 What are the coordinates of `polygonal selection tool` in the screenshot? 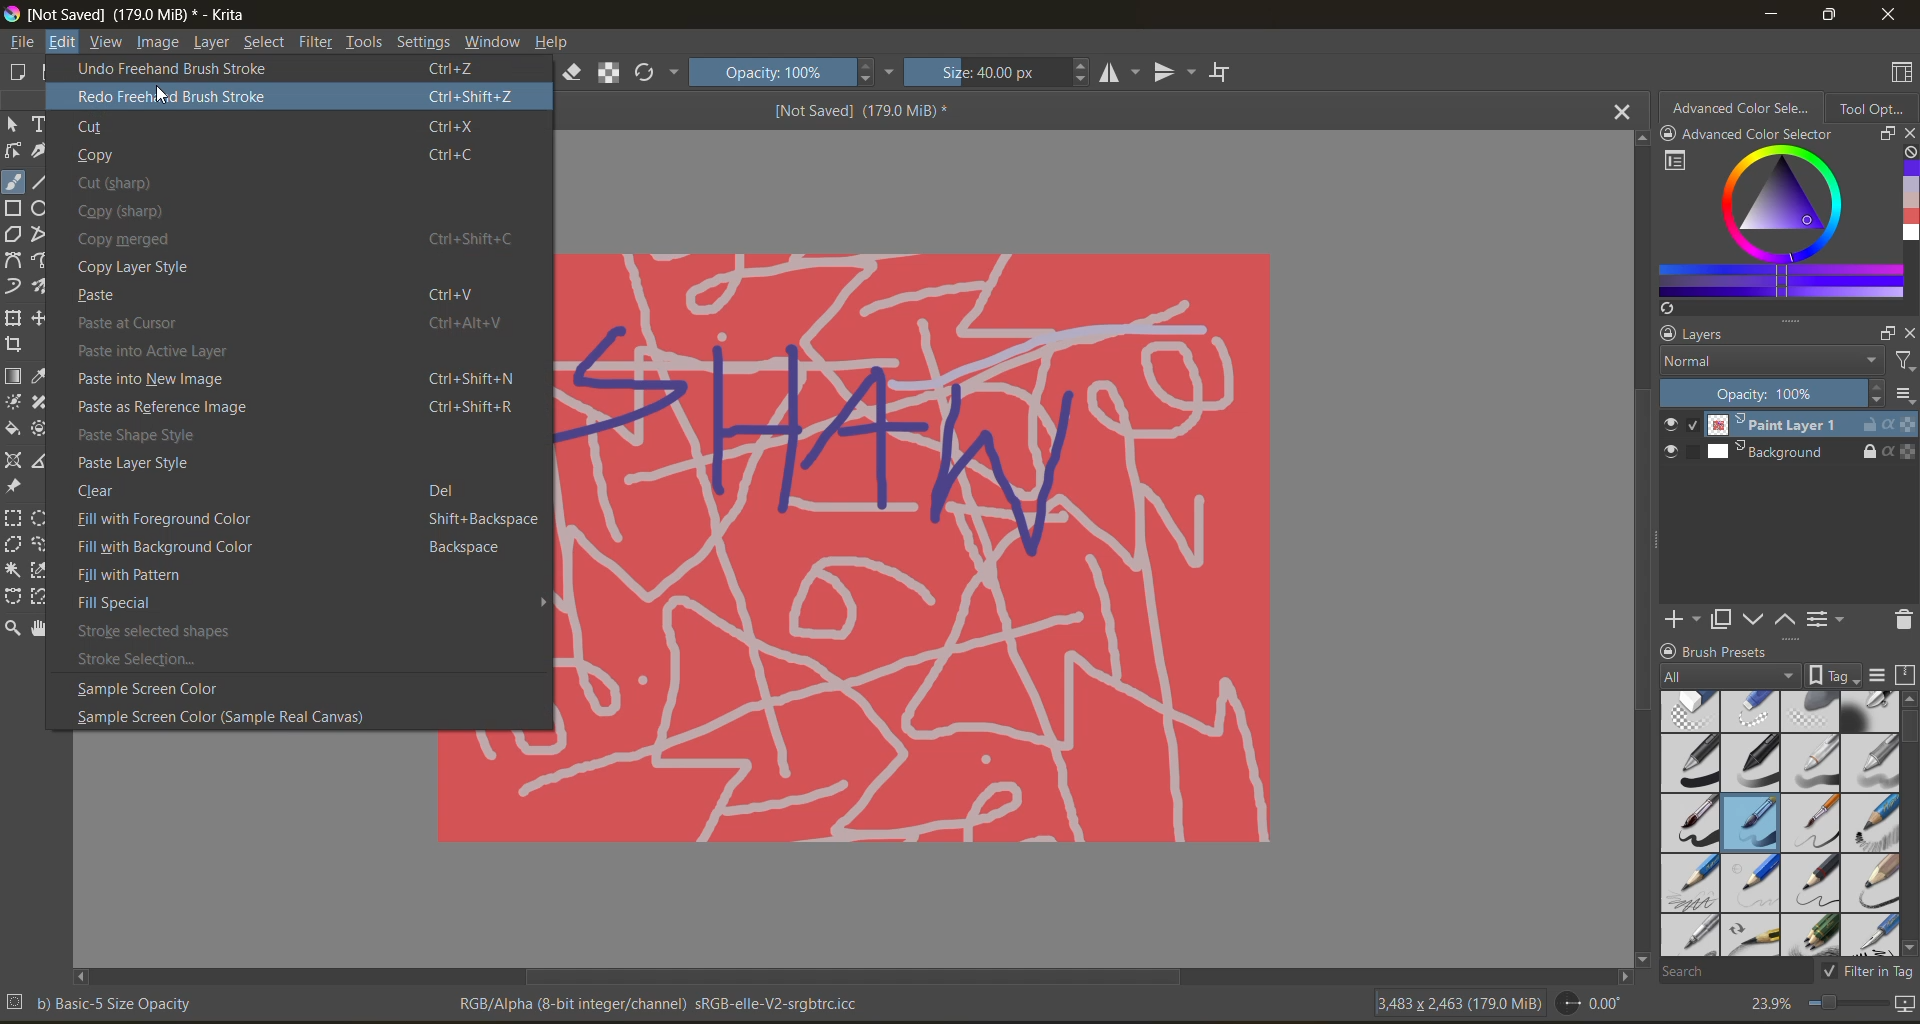 It's located at (14, 544).